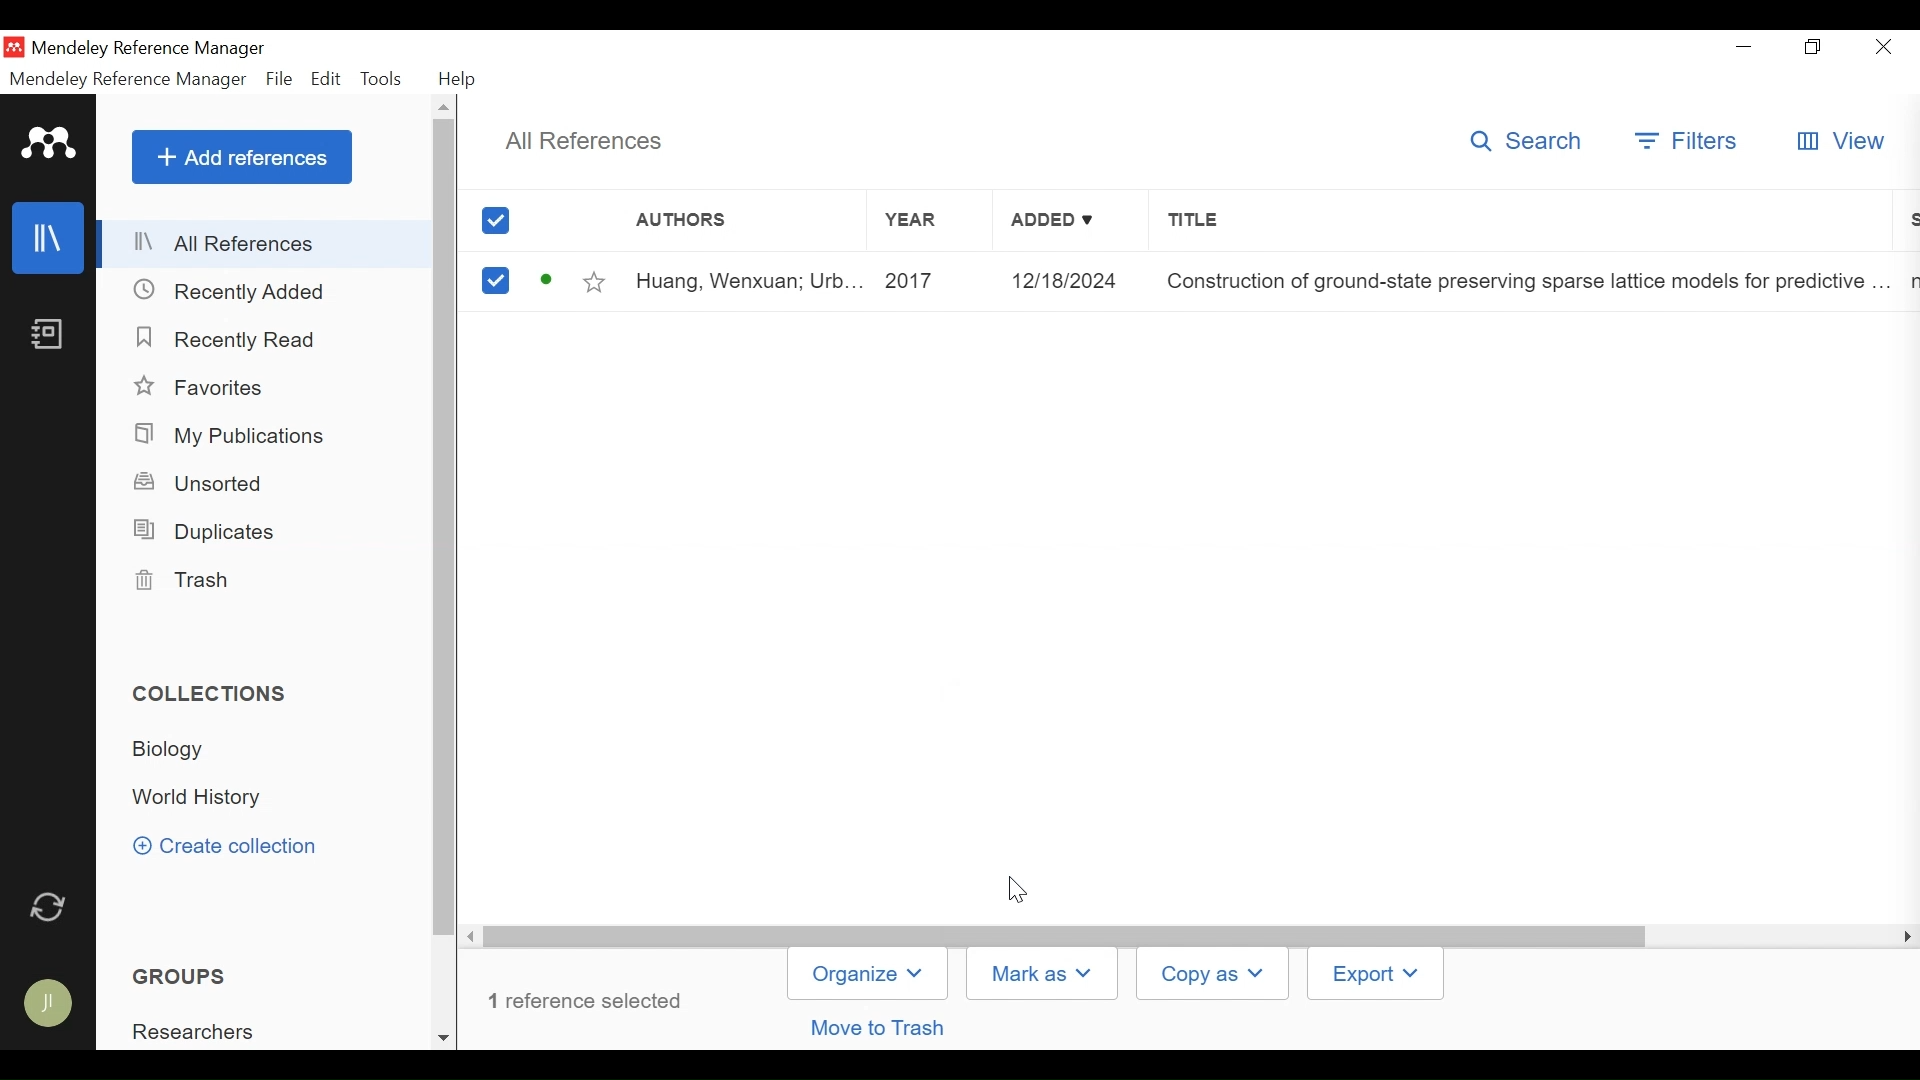 This screenshot has width=1920, height=1080. Describe the element at coordinates (1885, 46) in the screenshot. I see `Close` at that location.